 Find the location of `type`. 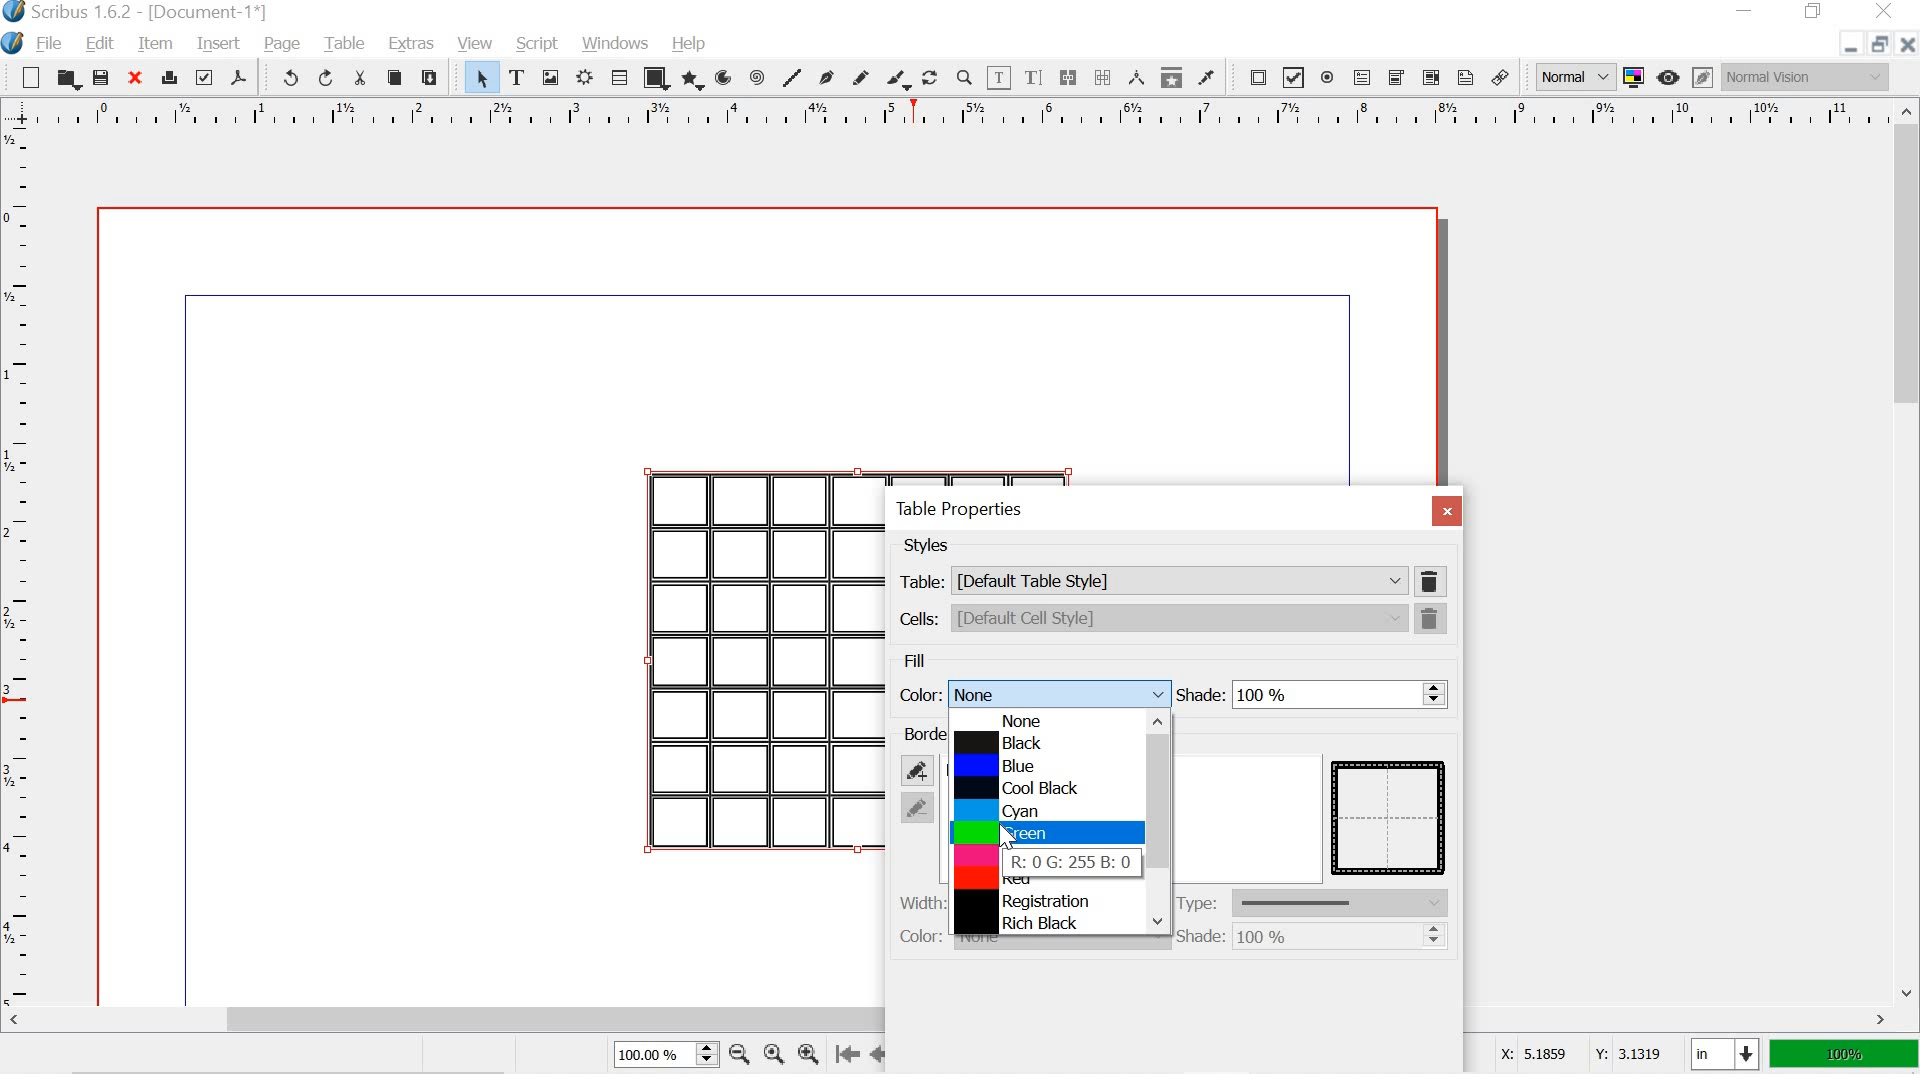

type is located at coordinates (1317, 903).